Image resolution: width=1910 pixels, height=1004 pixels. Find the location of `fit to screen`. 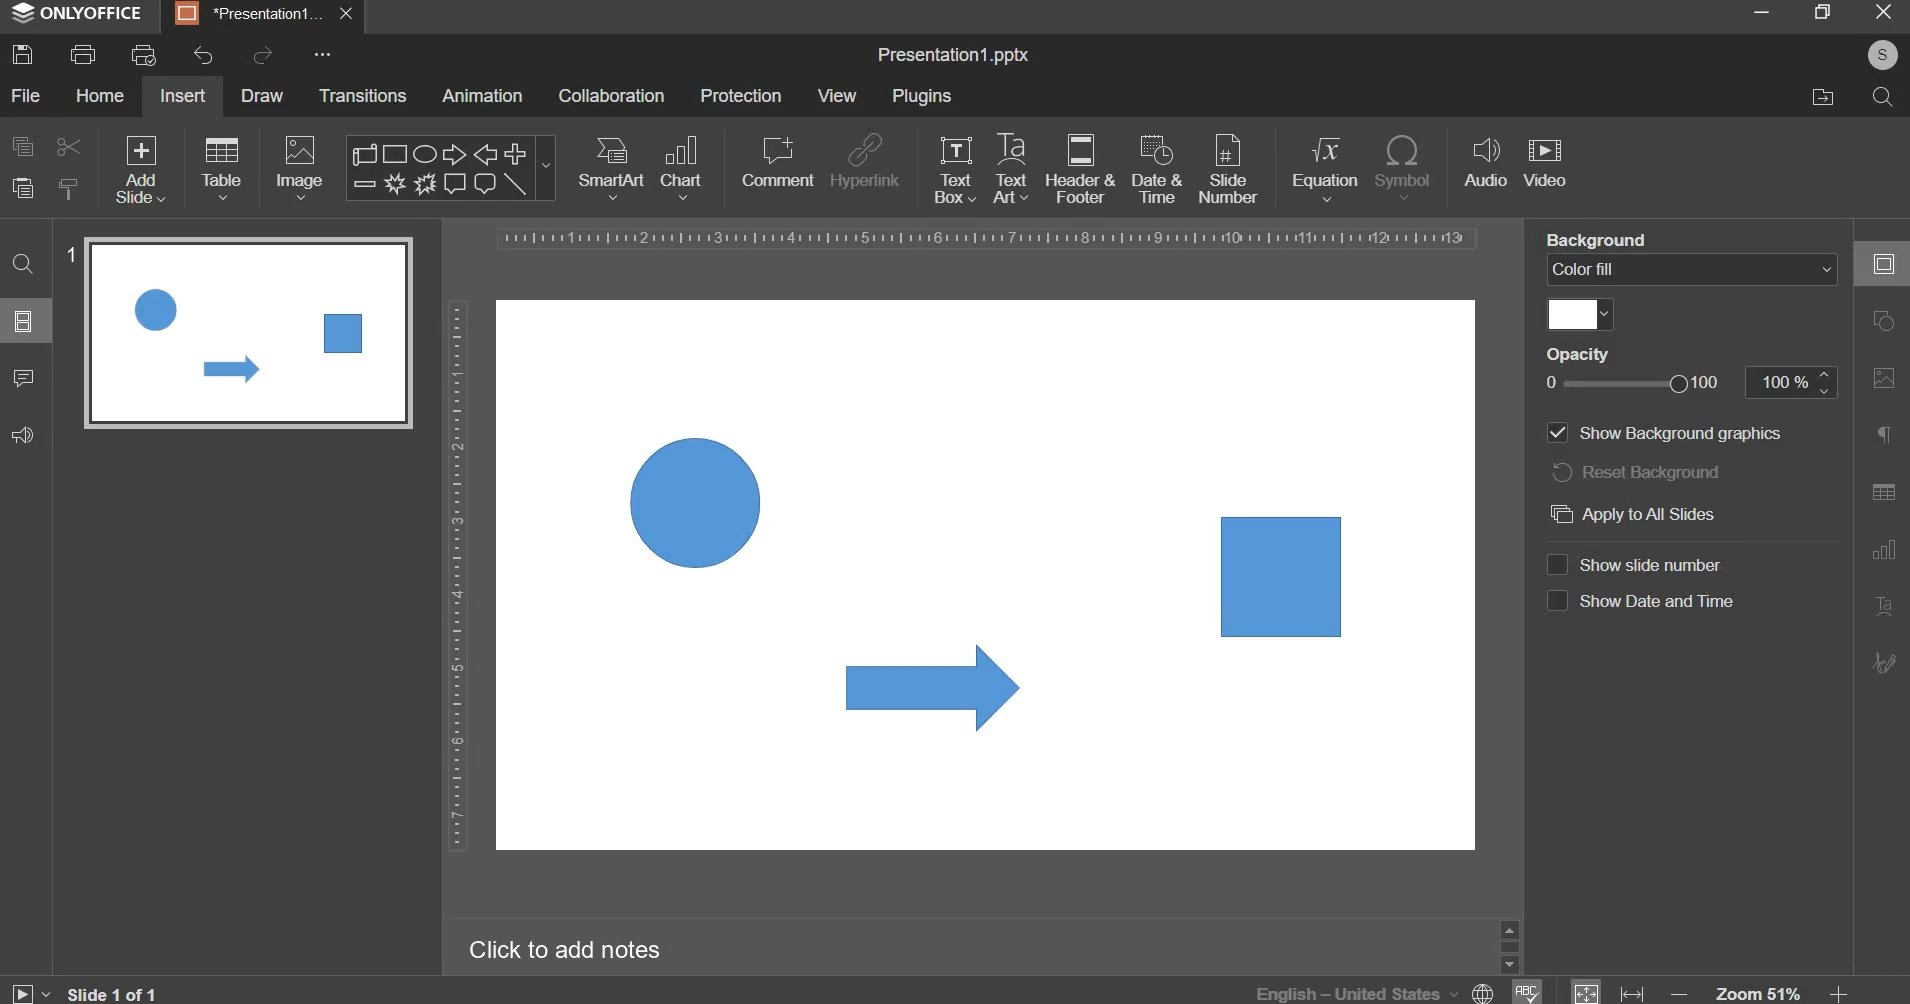

fit to screen is located at coordinates (1585, 988).